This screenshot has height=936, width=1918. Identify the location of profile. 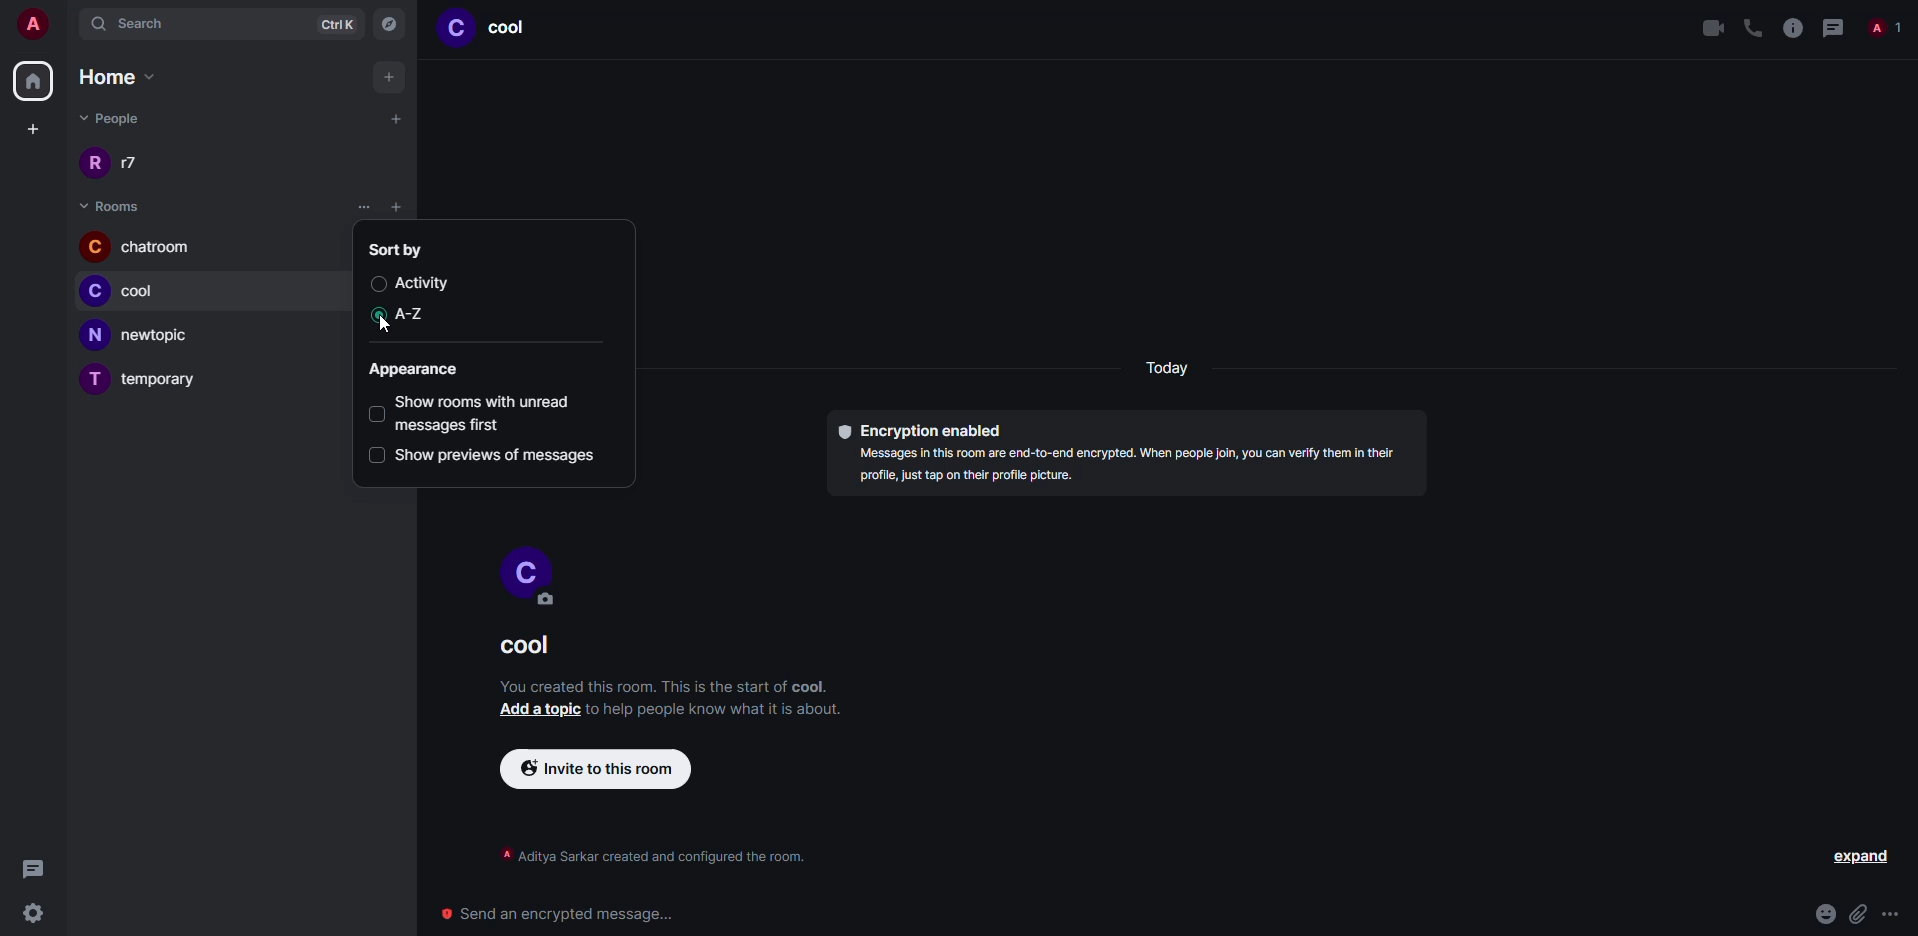
(93, 247).